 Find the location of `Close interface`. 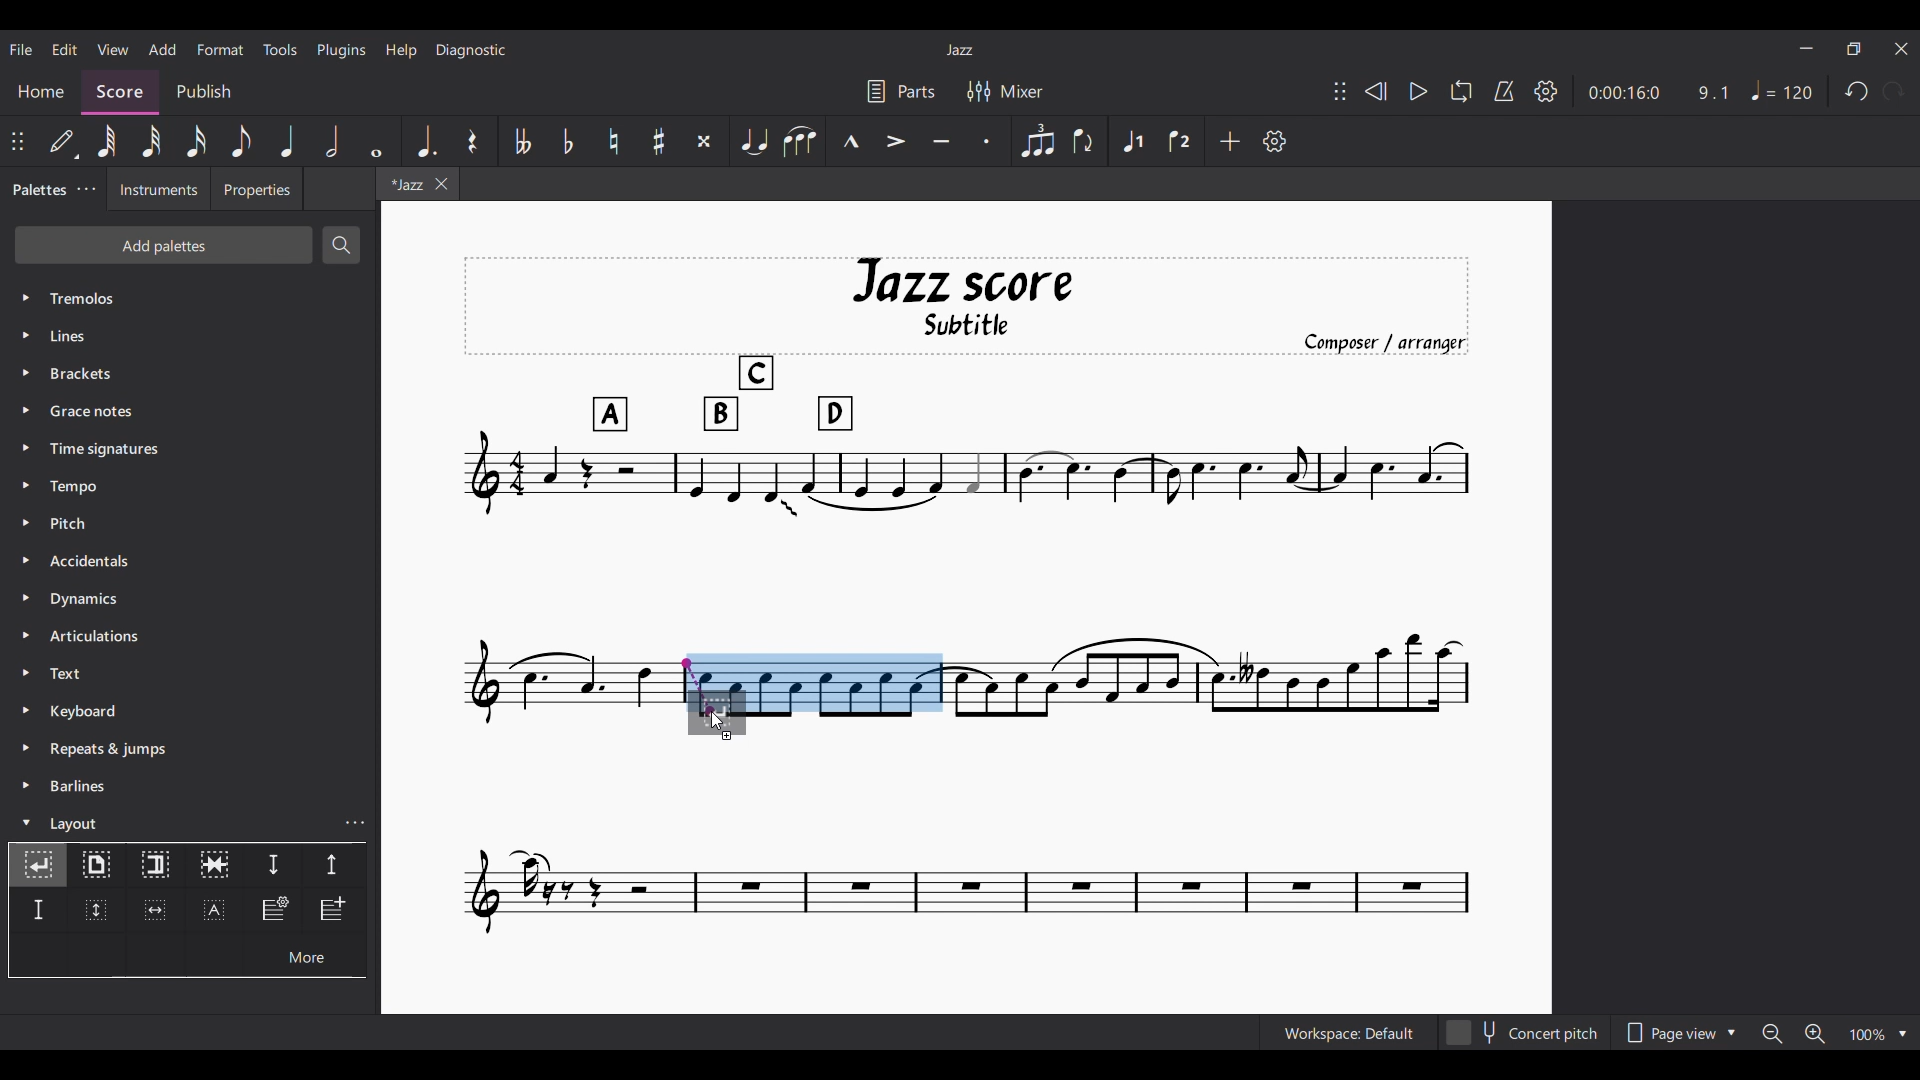

Close interface is located at coordinates (1901, 49).